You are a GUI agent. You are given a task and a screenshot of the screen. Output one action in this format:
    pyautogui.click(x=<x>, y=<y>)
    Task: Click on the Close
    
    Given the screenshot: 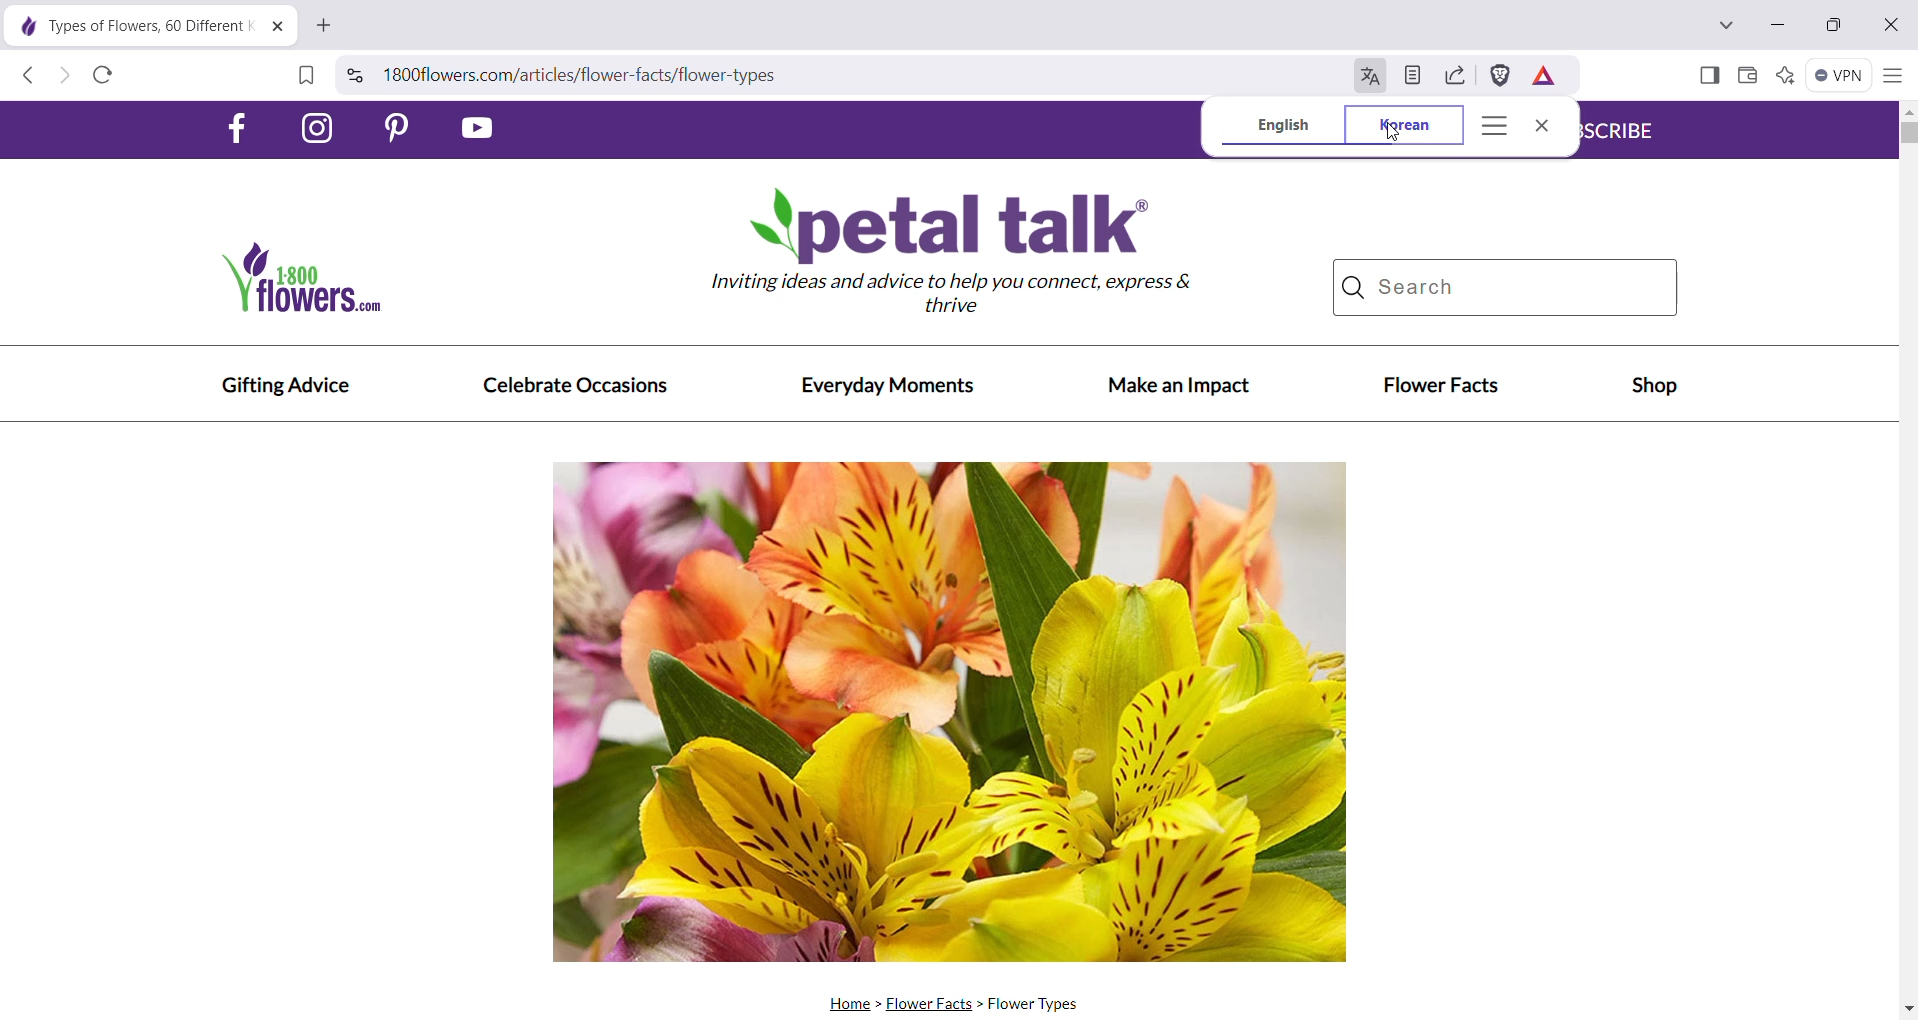 What is the action you would take?
    pyautogui.click(x=1541, y=127)
    